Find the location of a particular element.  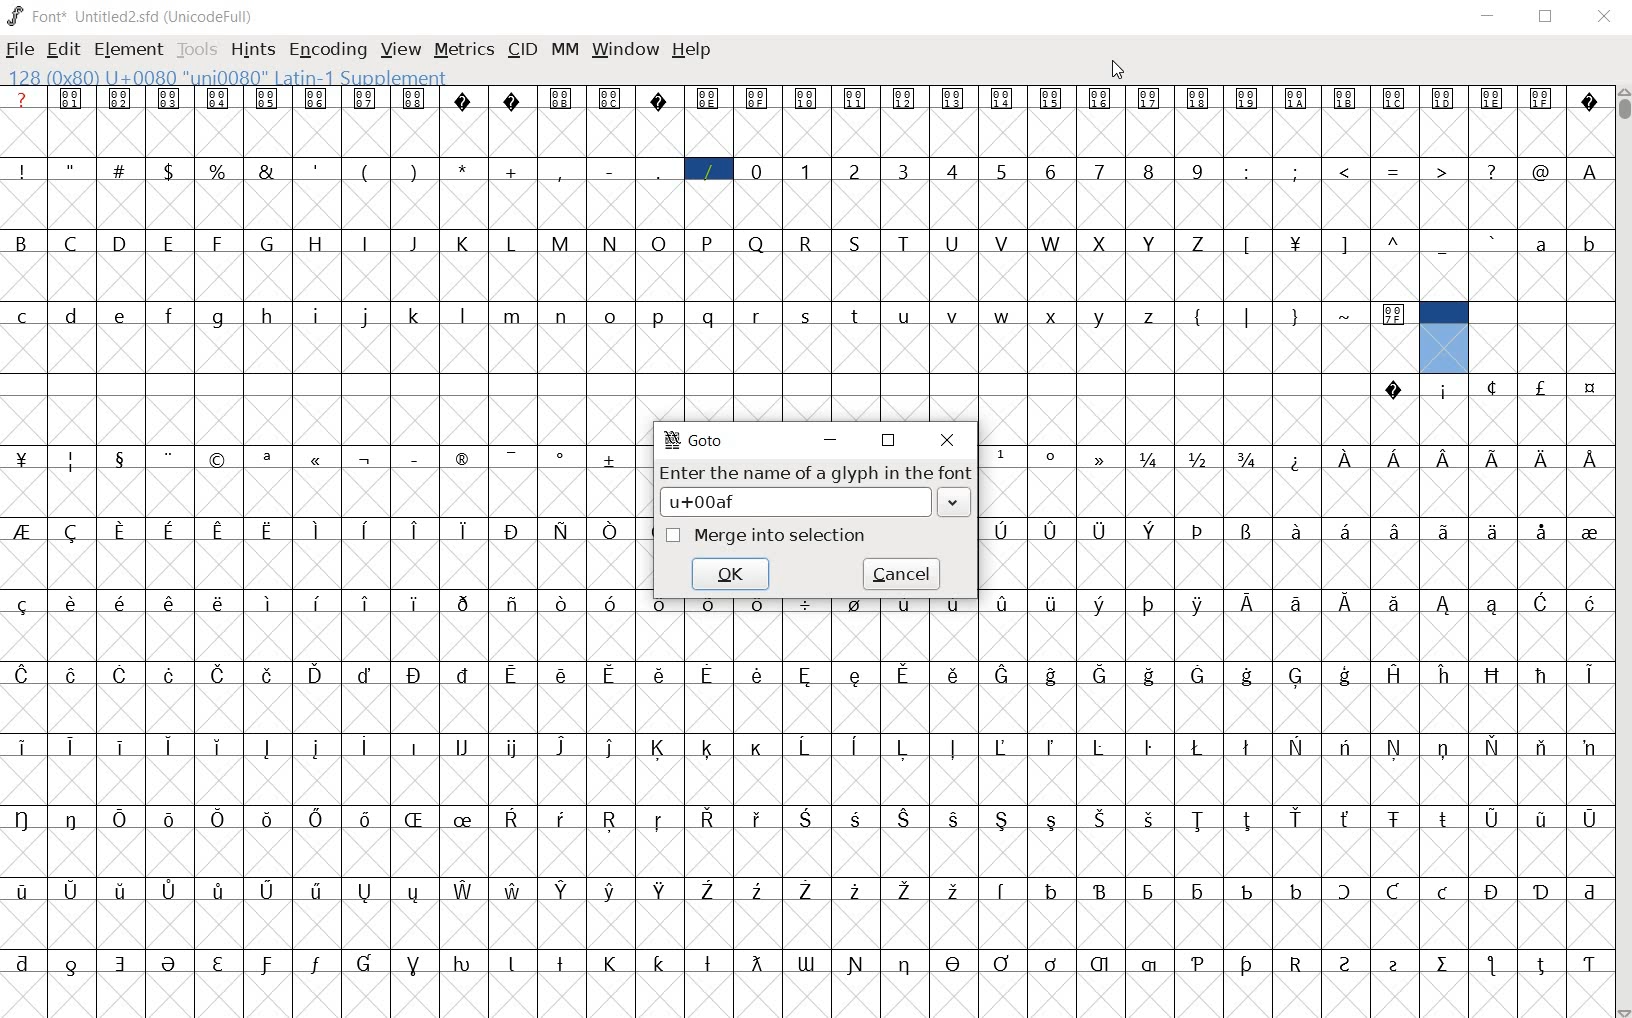

$ is located at coordinates (171, 171).